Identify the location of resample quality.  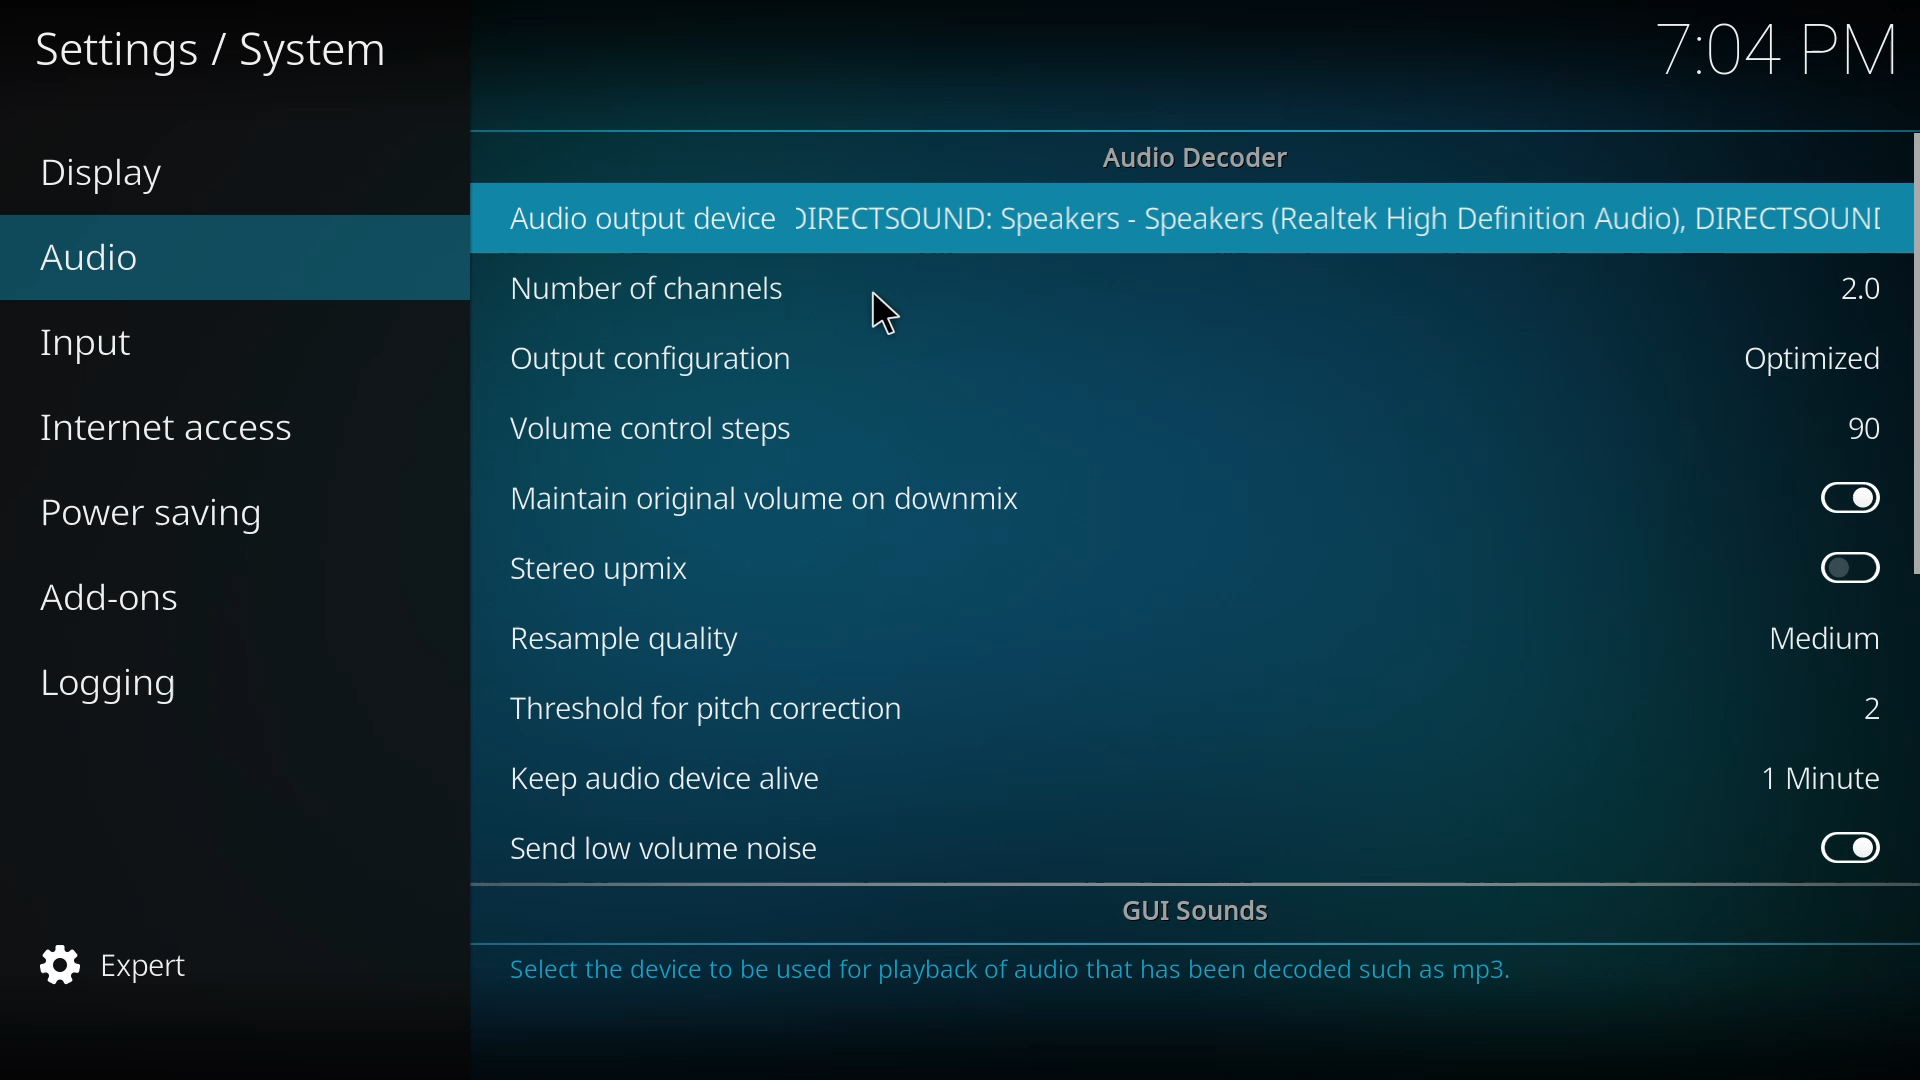
(632, 639).